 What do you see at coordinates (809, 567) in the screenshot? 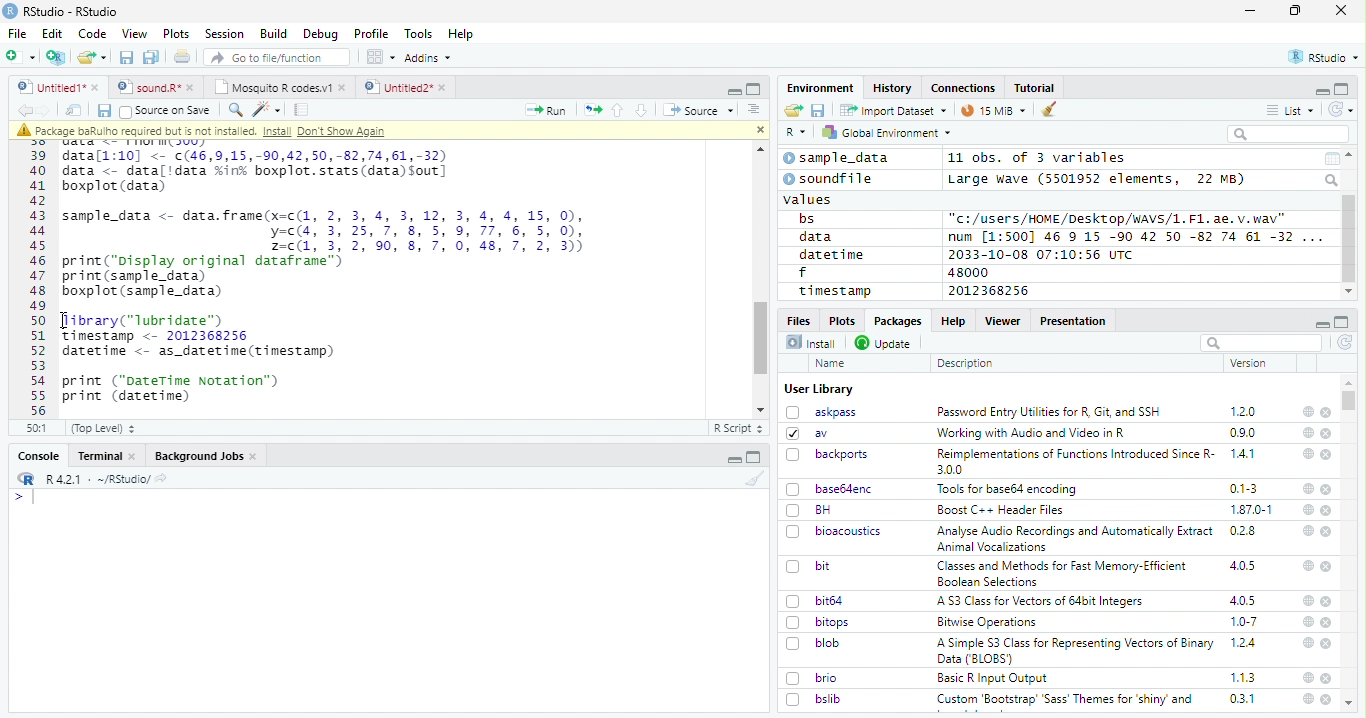
I see `bit` at bounding box center [809, 567].